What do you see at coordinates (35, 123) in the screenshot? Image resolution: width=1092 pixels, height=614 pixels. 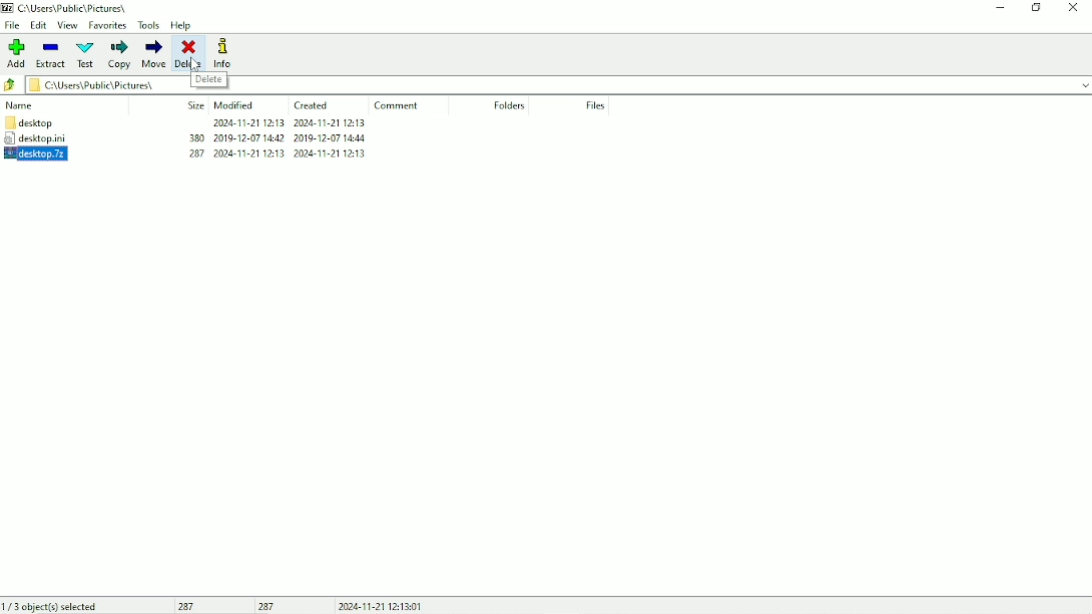 I see `desktop` at bounding box center [35, 123].